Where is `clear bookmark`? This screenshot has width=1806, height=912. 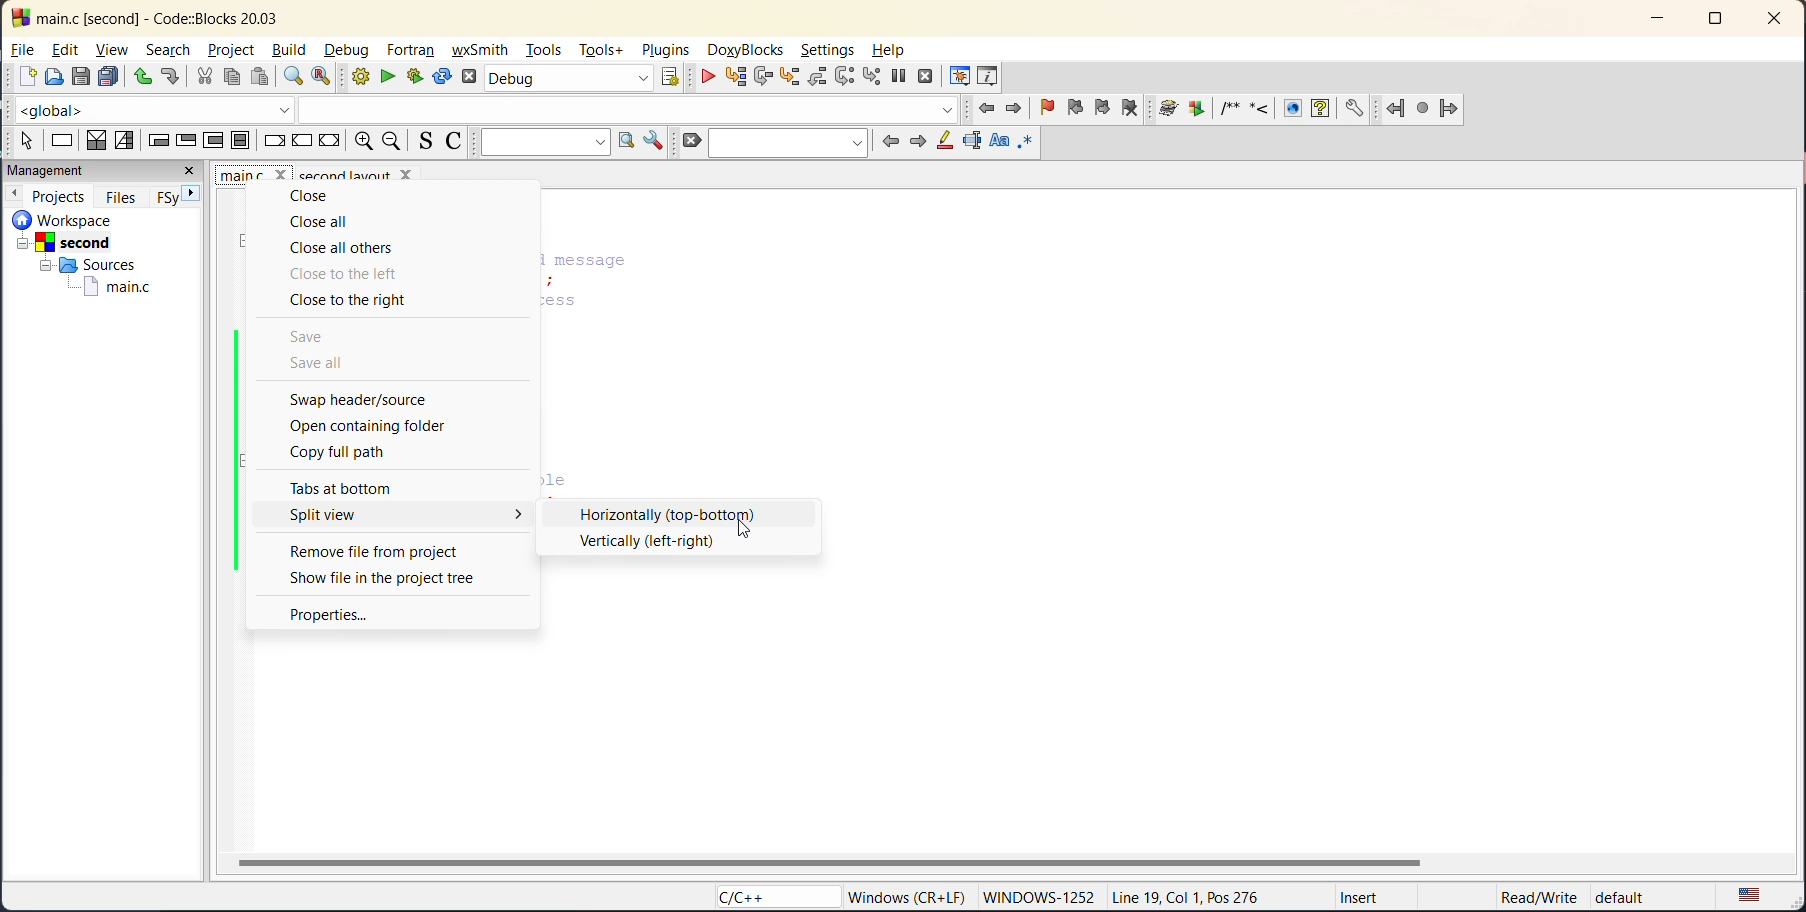 clear bookmark is located at coordinates (1136, 110).